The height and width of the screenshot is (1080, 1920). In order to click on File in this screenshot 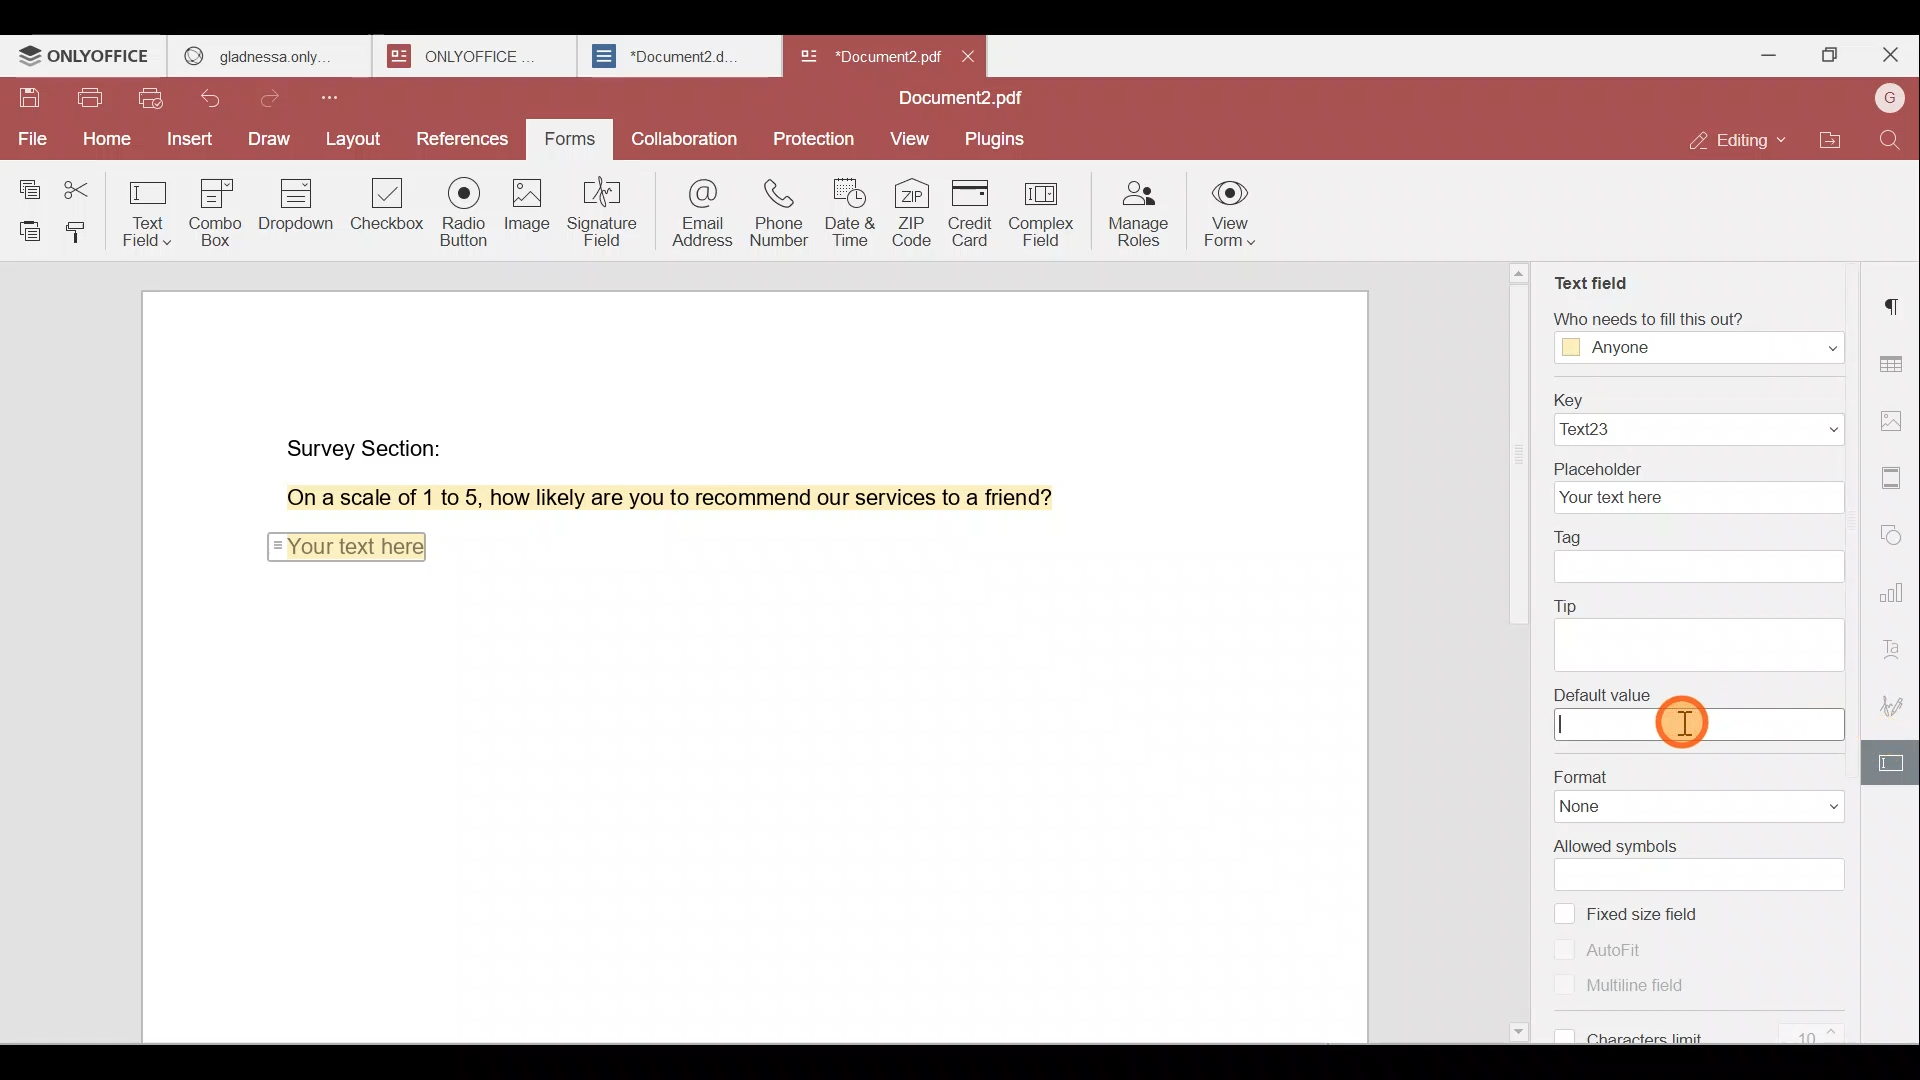, I will do `click(30, 139)`.